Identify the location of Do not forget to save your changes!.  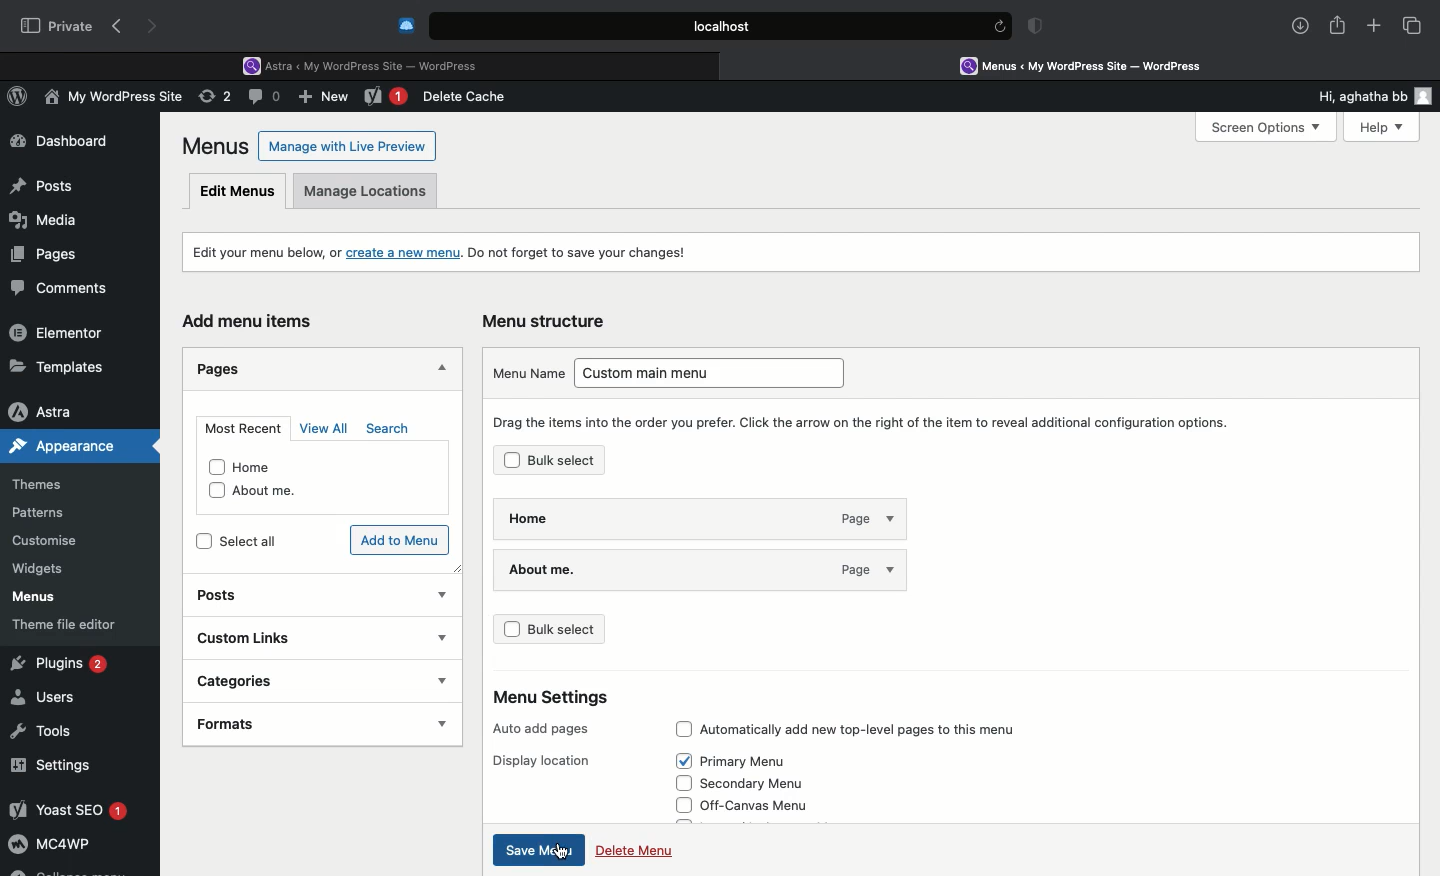
(581, 253).